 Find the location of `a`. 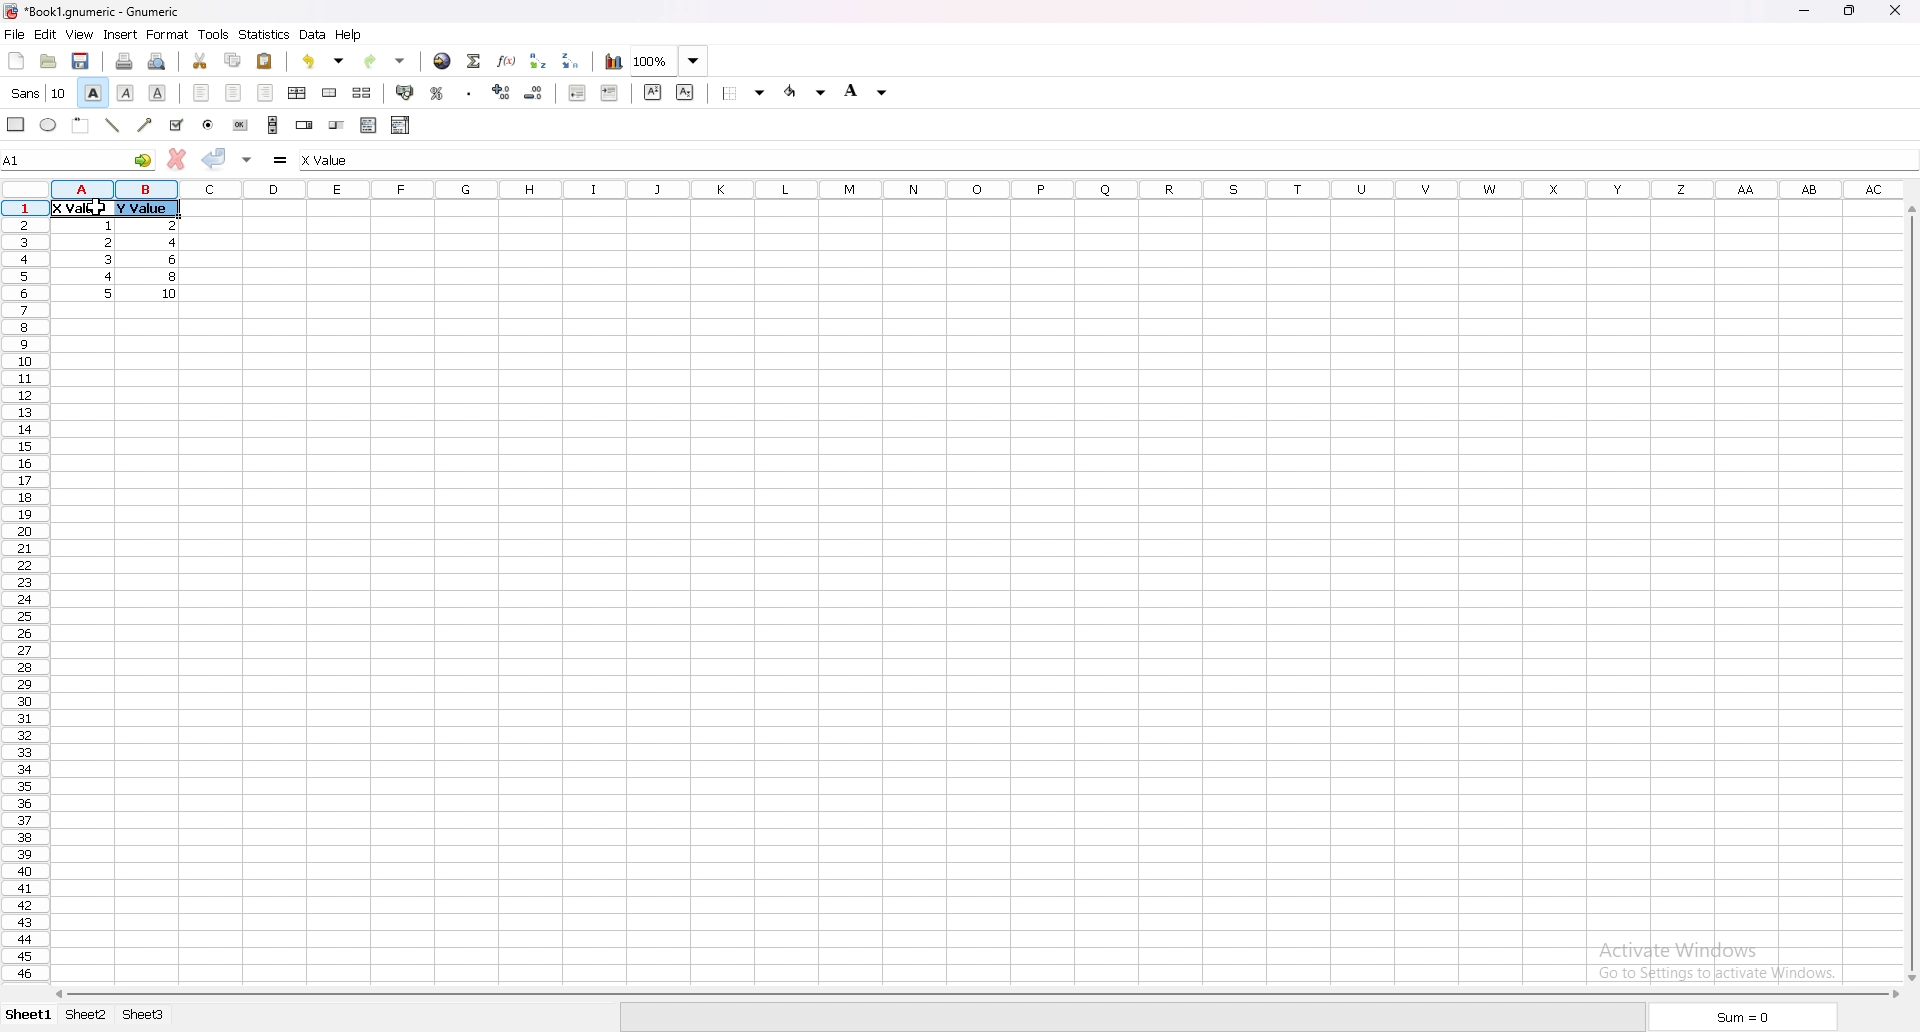

a is located at coordinates (81, 188).